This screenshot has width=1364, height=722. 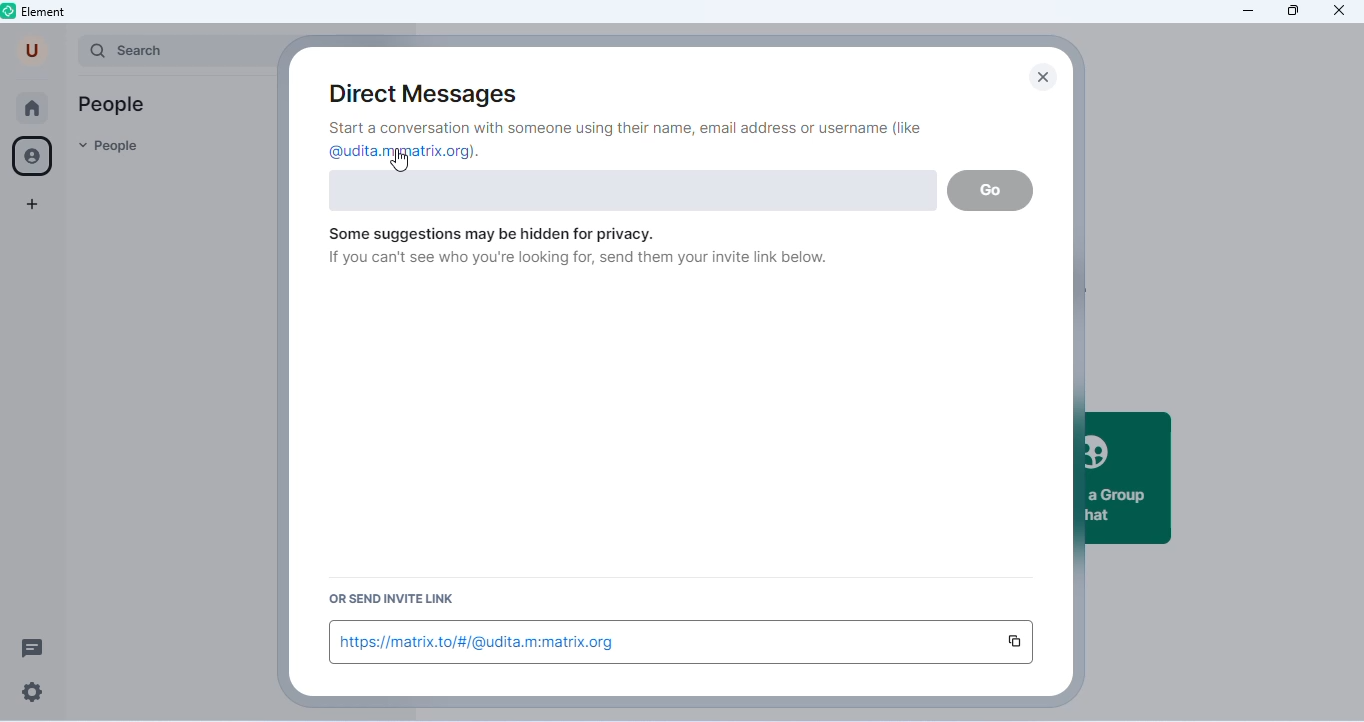 What do you see at coordinates (482, 643) in the screenshot?
I see `https://matrix.to/#/@udita.m:matrix.org` at bounding box center [482, 643].